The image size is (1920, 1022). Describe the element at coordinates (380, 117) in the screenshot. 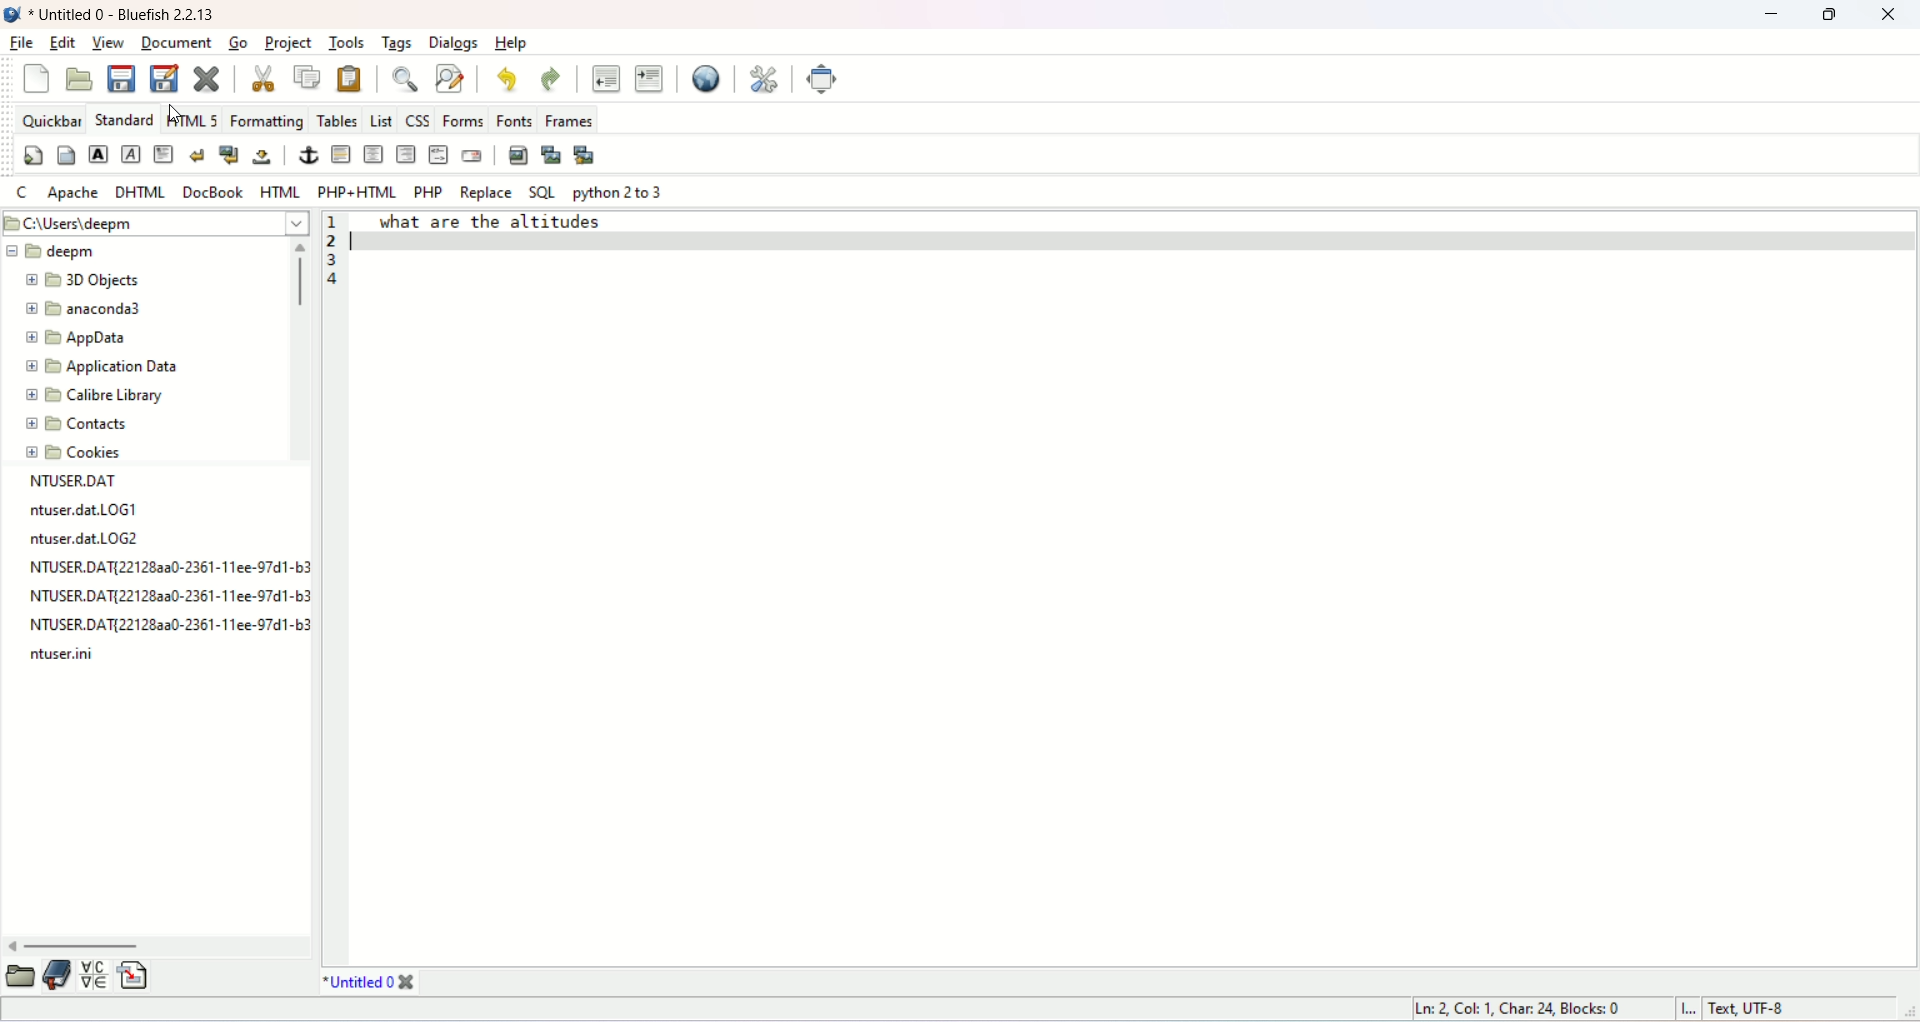

I see `list` at that location.